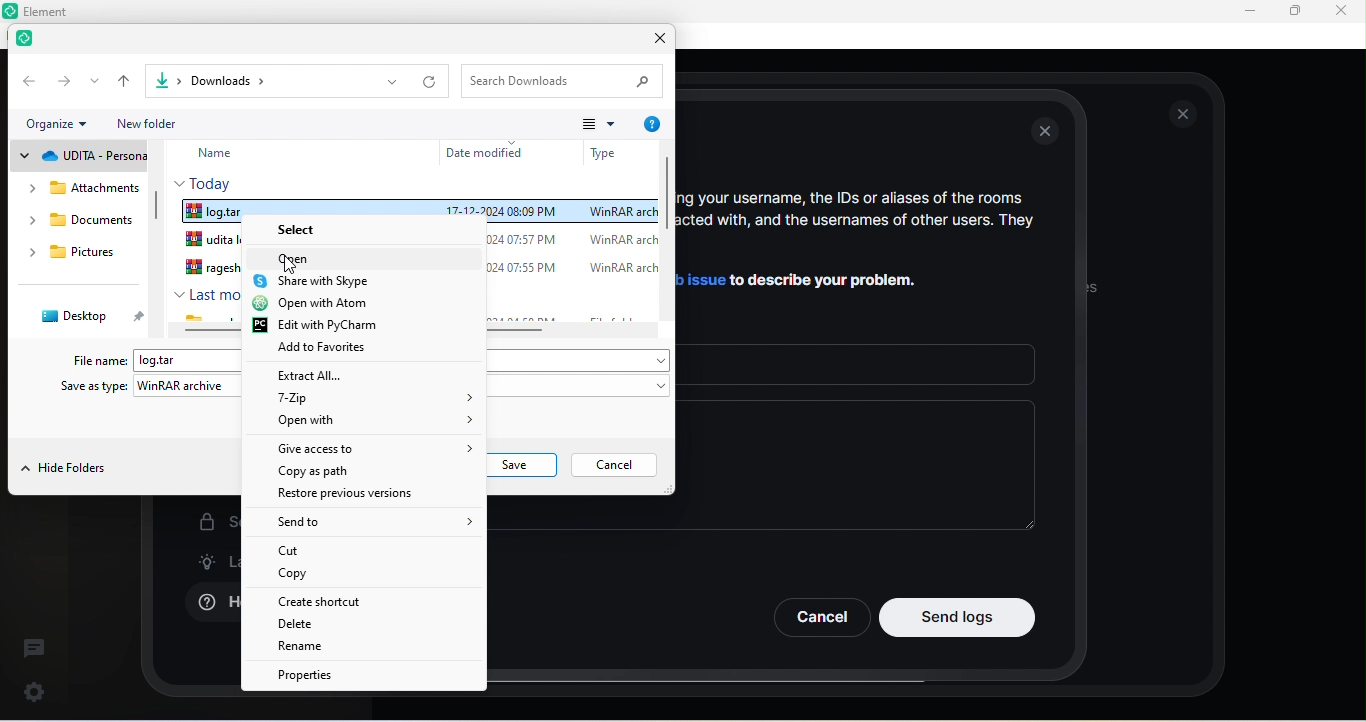 The image size is (1366, 722). Describe the element at coordinates (391, 82) in the screenshot. I see `drop down` at that location.